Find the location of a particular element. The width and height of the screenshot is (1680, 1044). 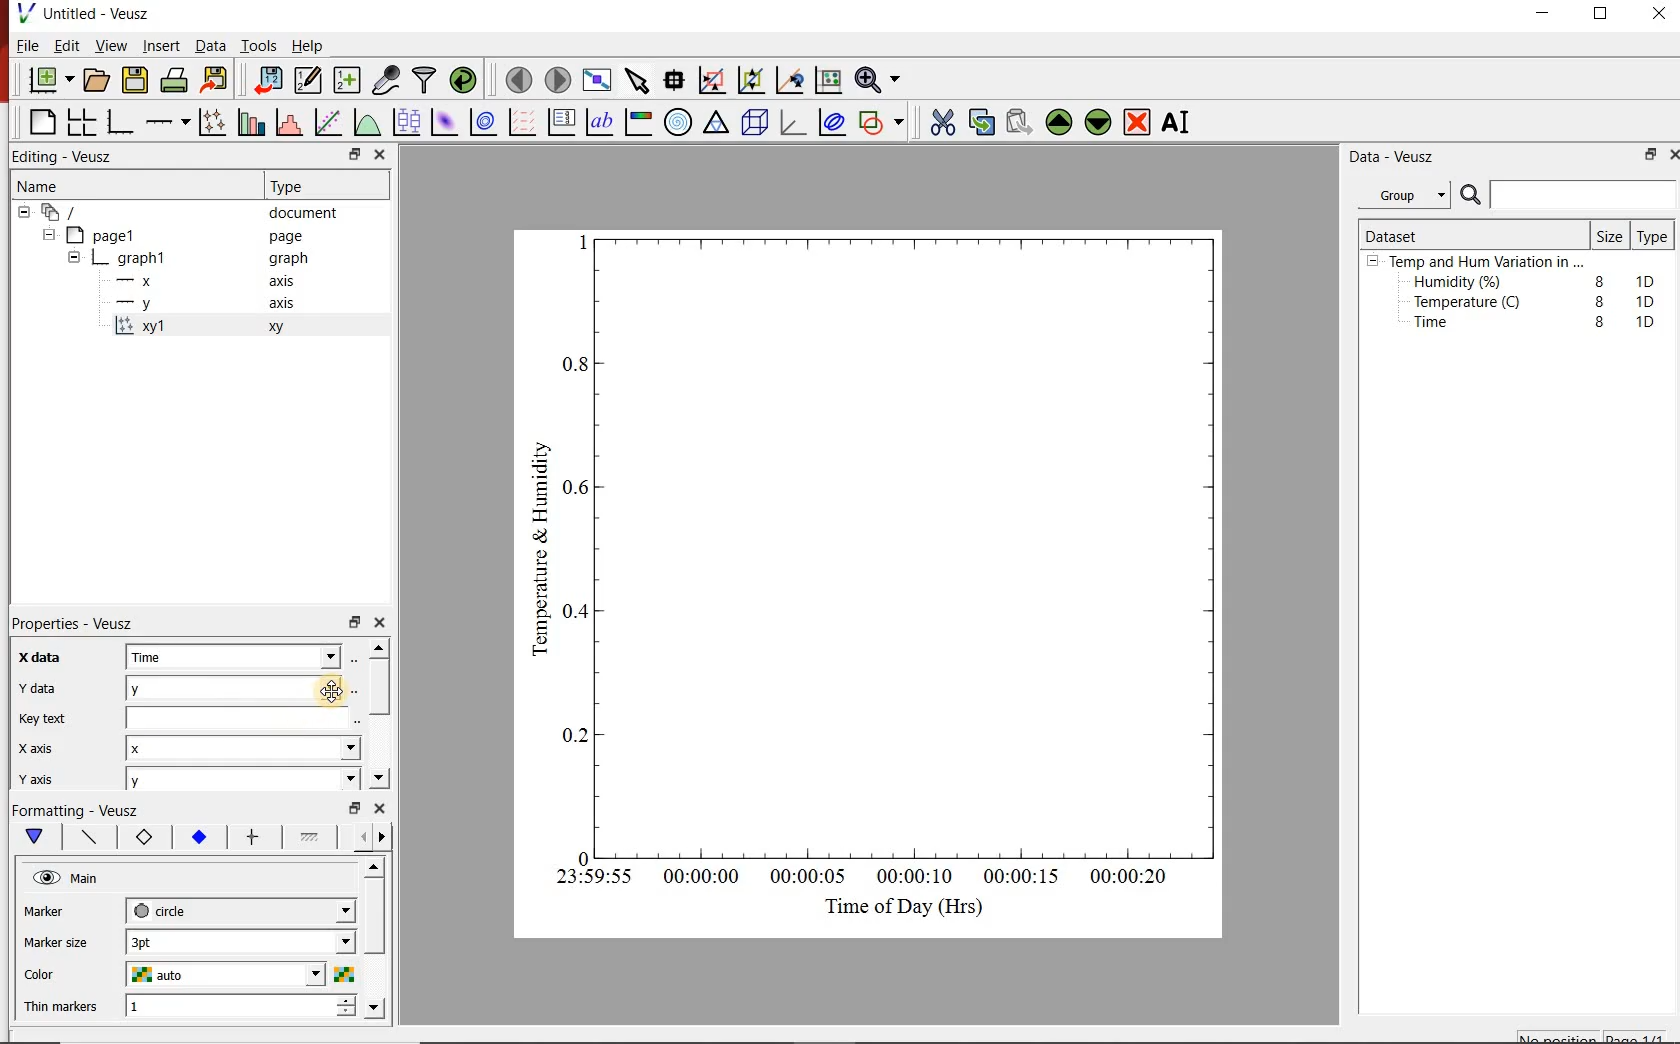

3d graph is located at coordinates (796, 125).